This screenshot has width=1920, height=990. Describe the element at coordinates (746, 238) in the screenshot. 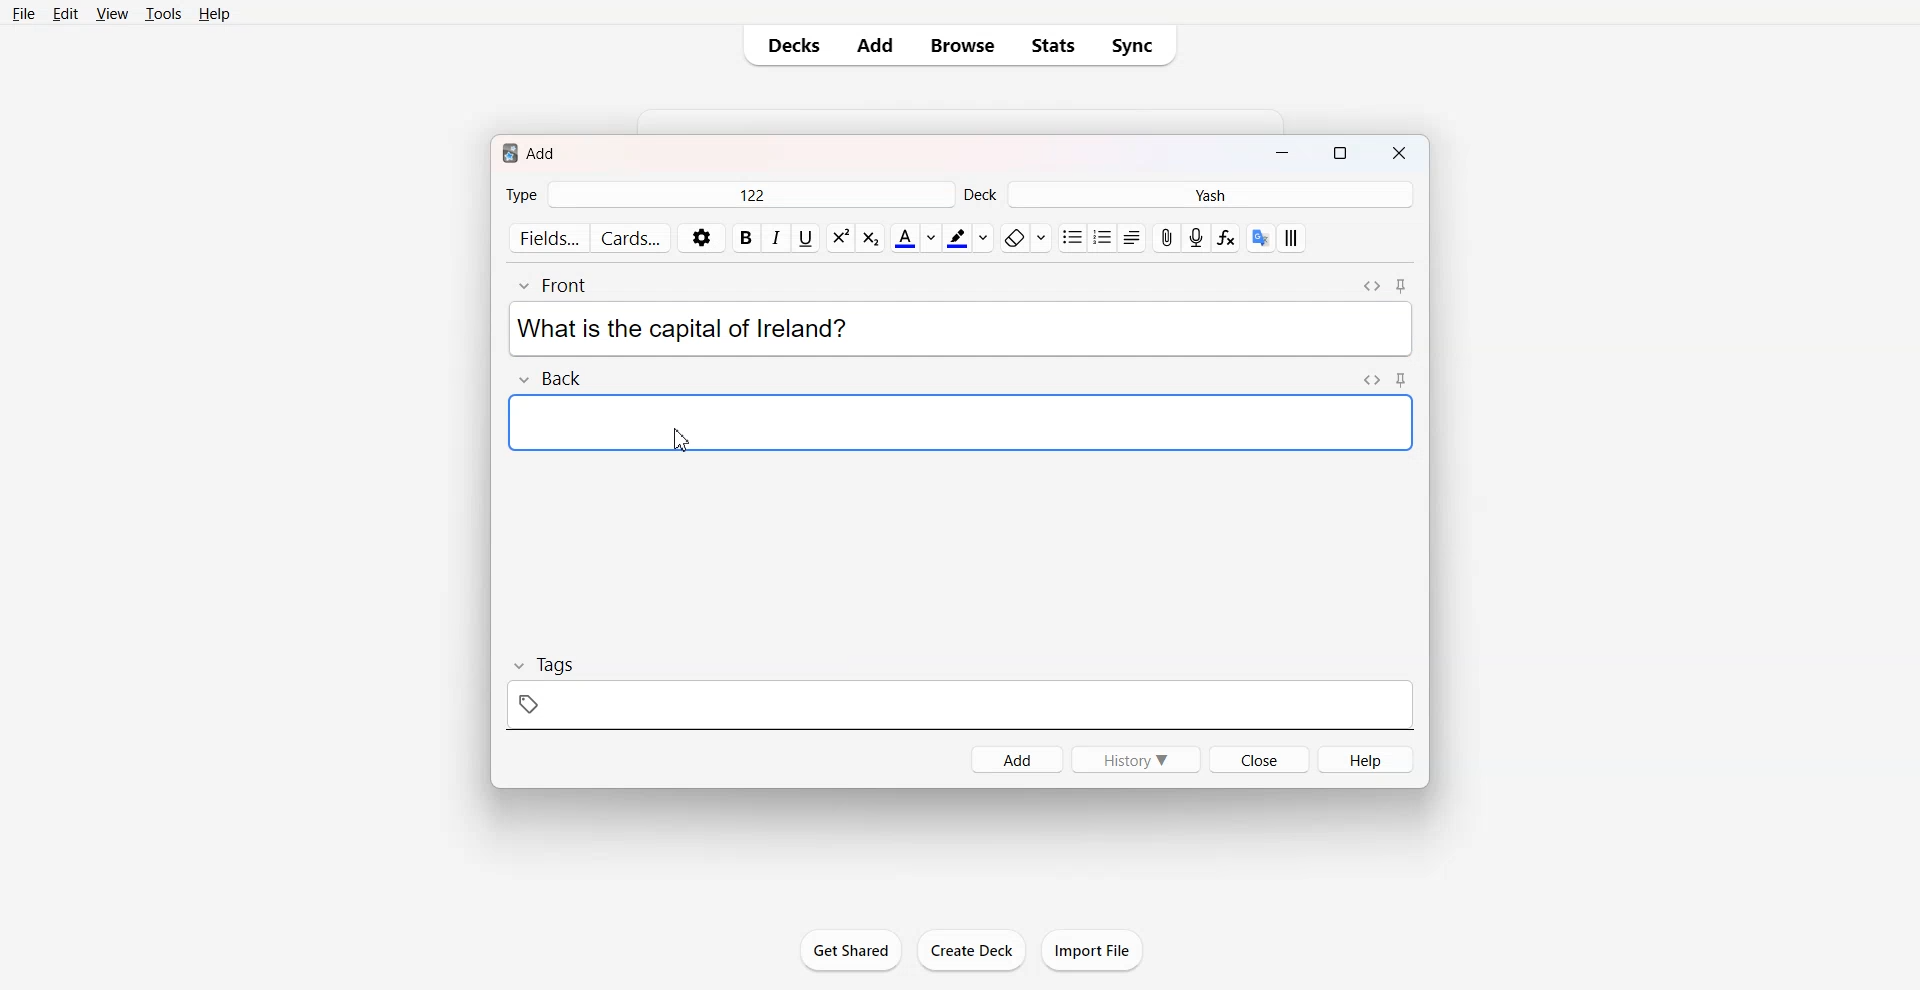

I see `Bold` at that location.